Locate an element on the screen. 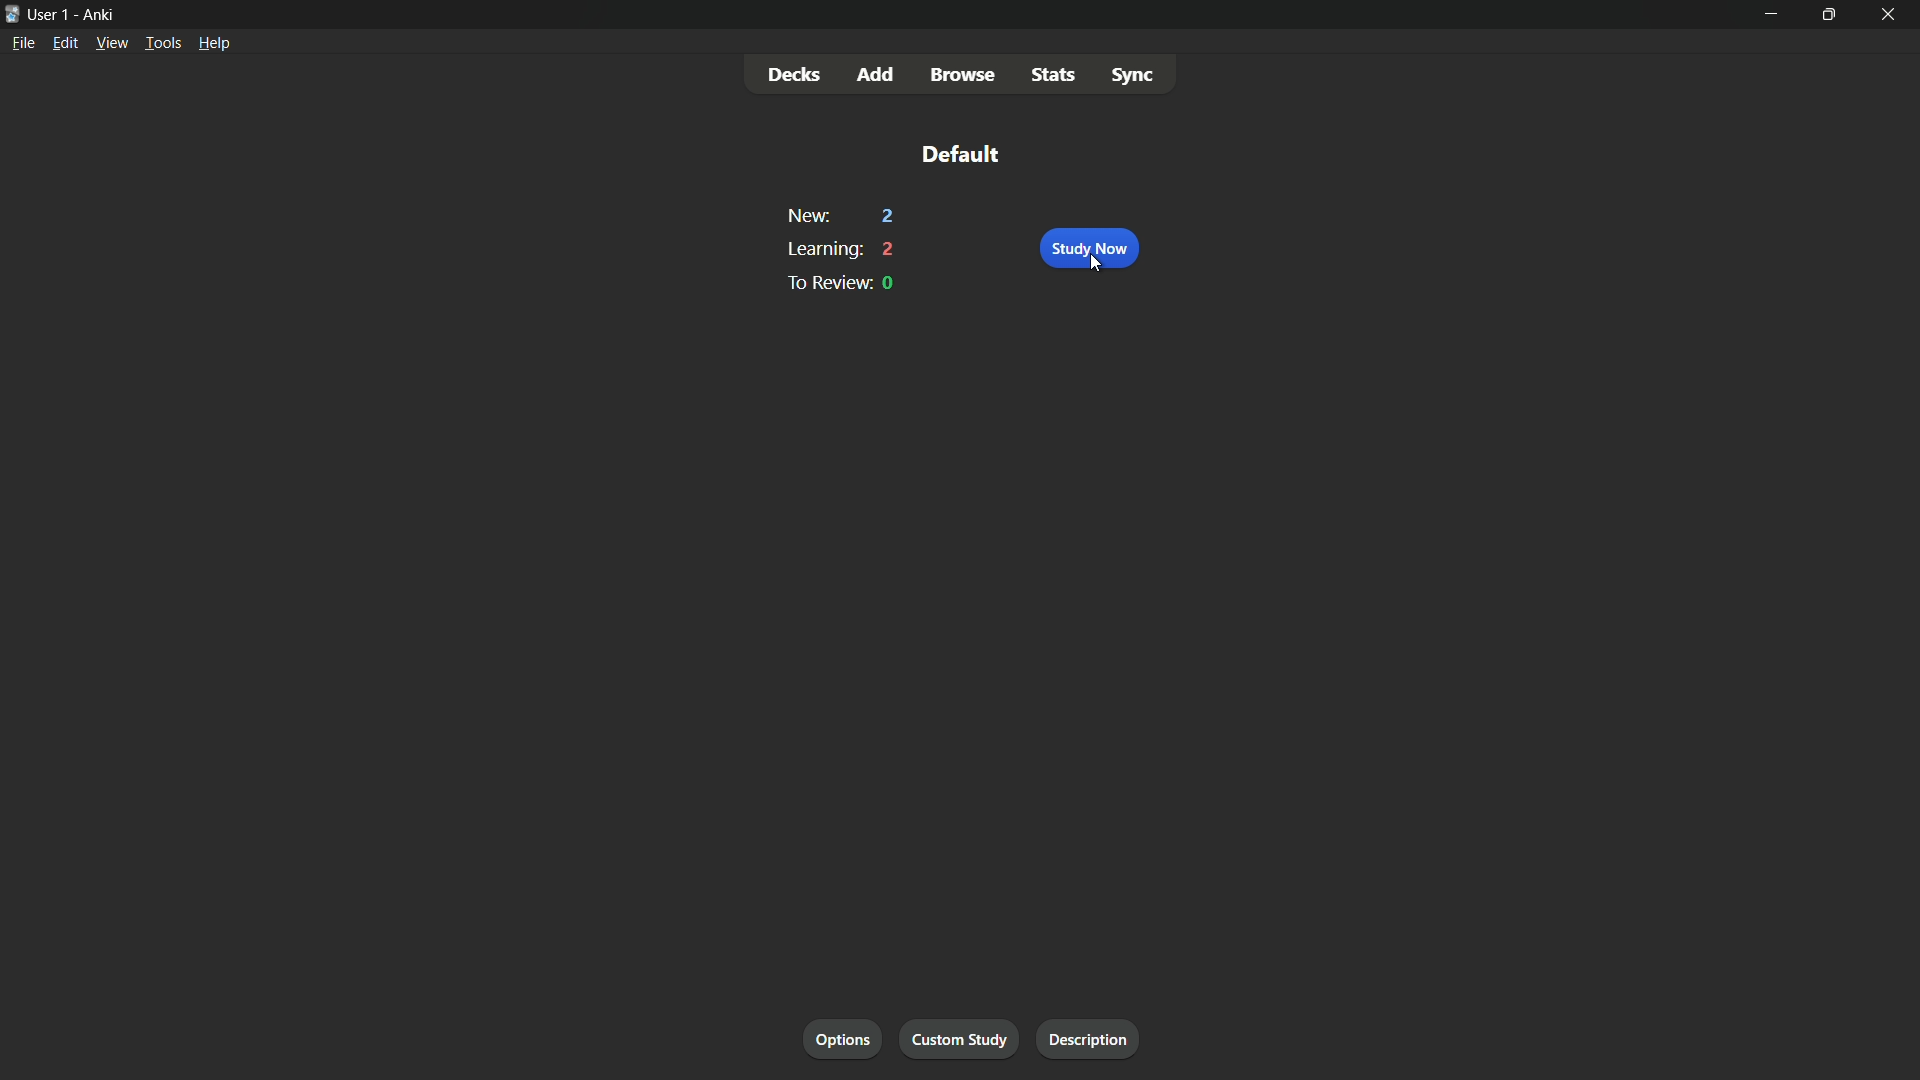 This screenshot has width=1920, height=1080. 0 is located at coordinates (891, 283).